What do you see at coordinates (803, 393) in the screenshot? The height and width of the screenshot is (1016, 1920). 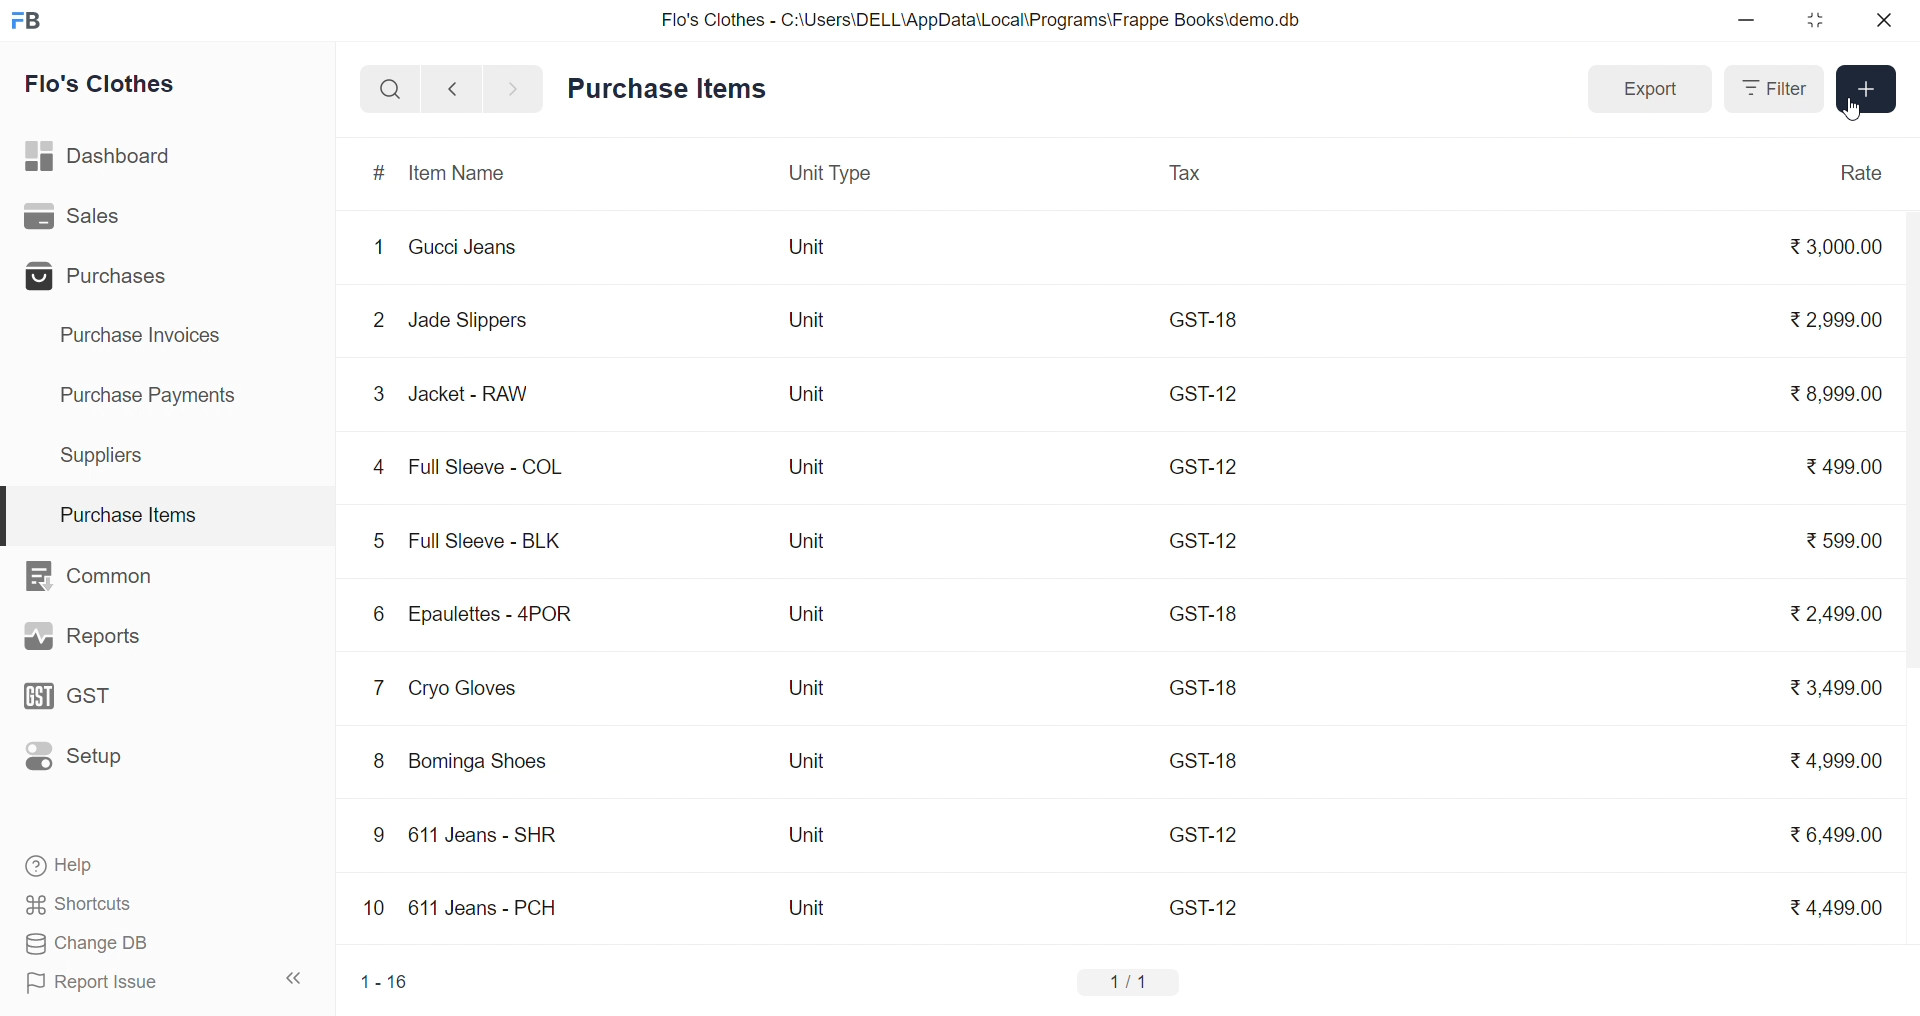 I see `Unit` at bounding box center [803, 393].